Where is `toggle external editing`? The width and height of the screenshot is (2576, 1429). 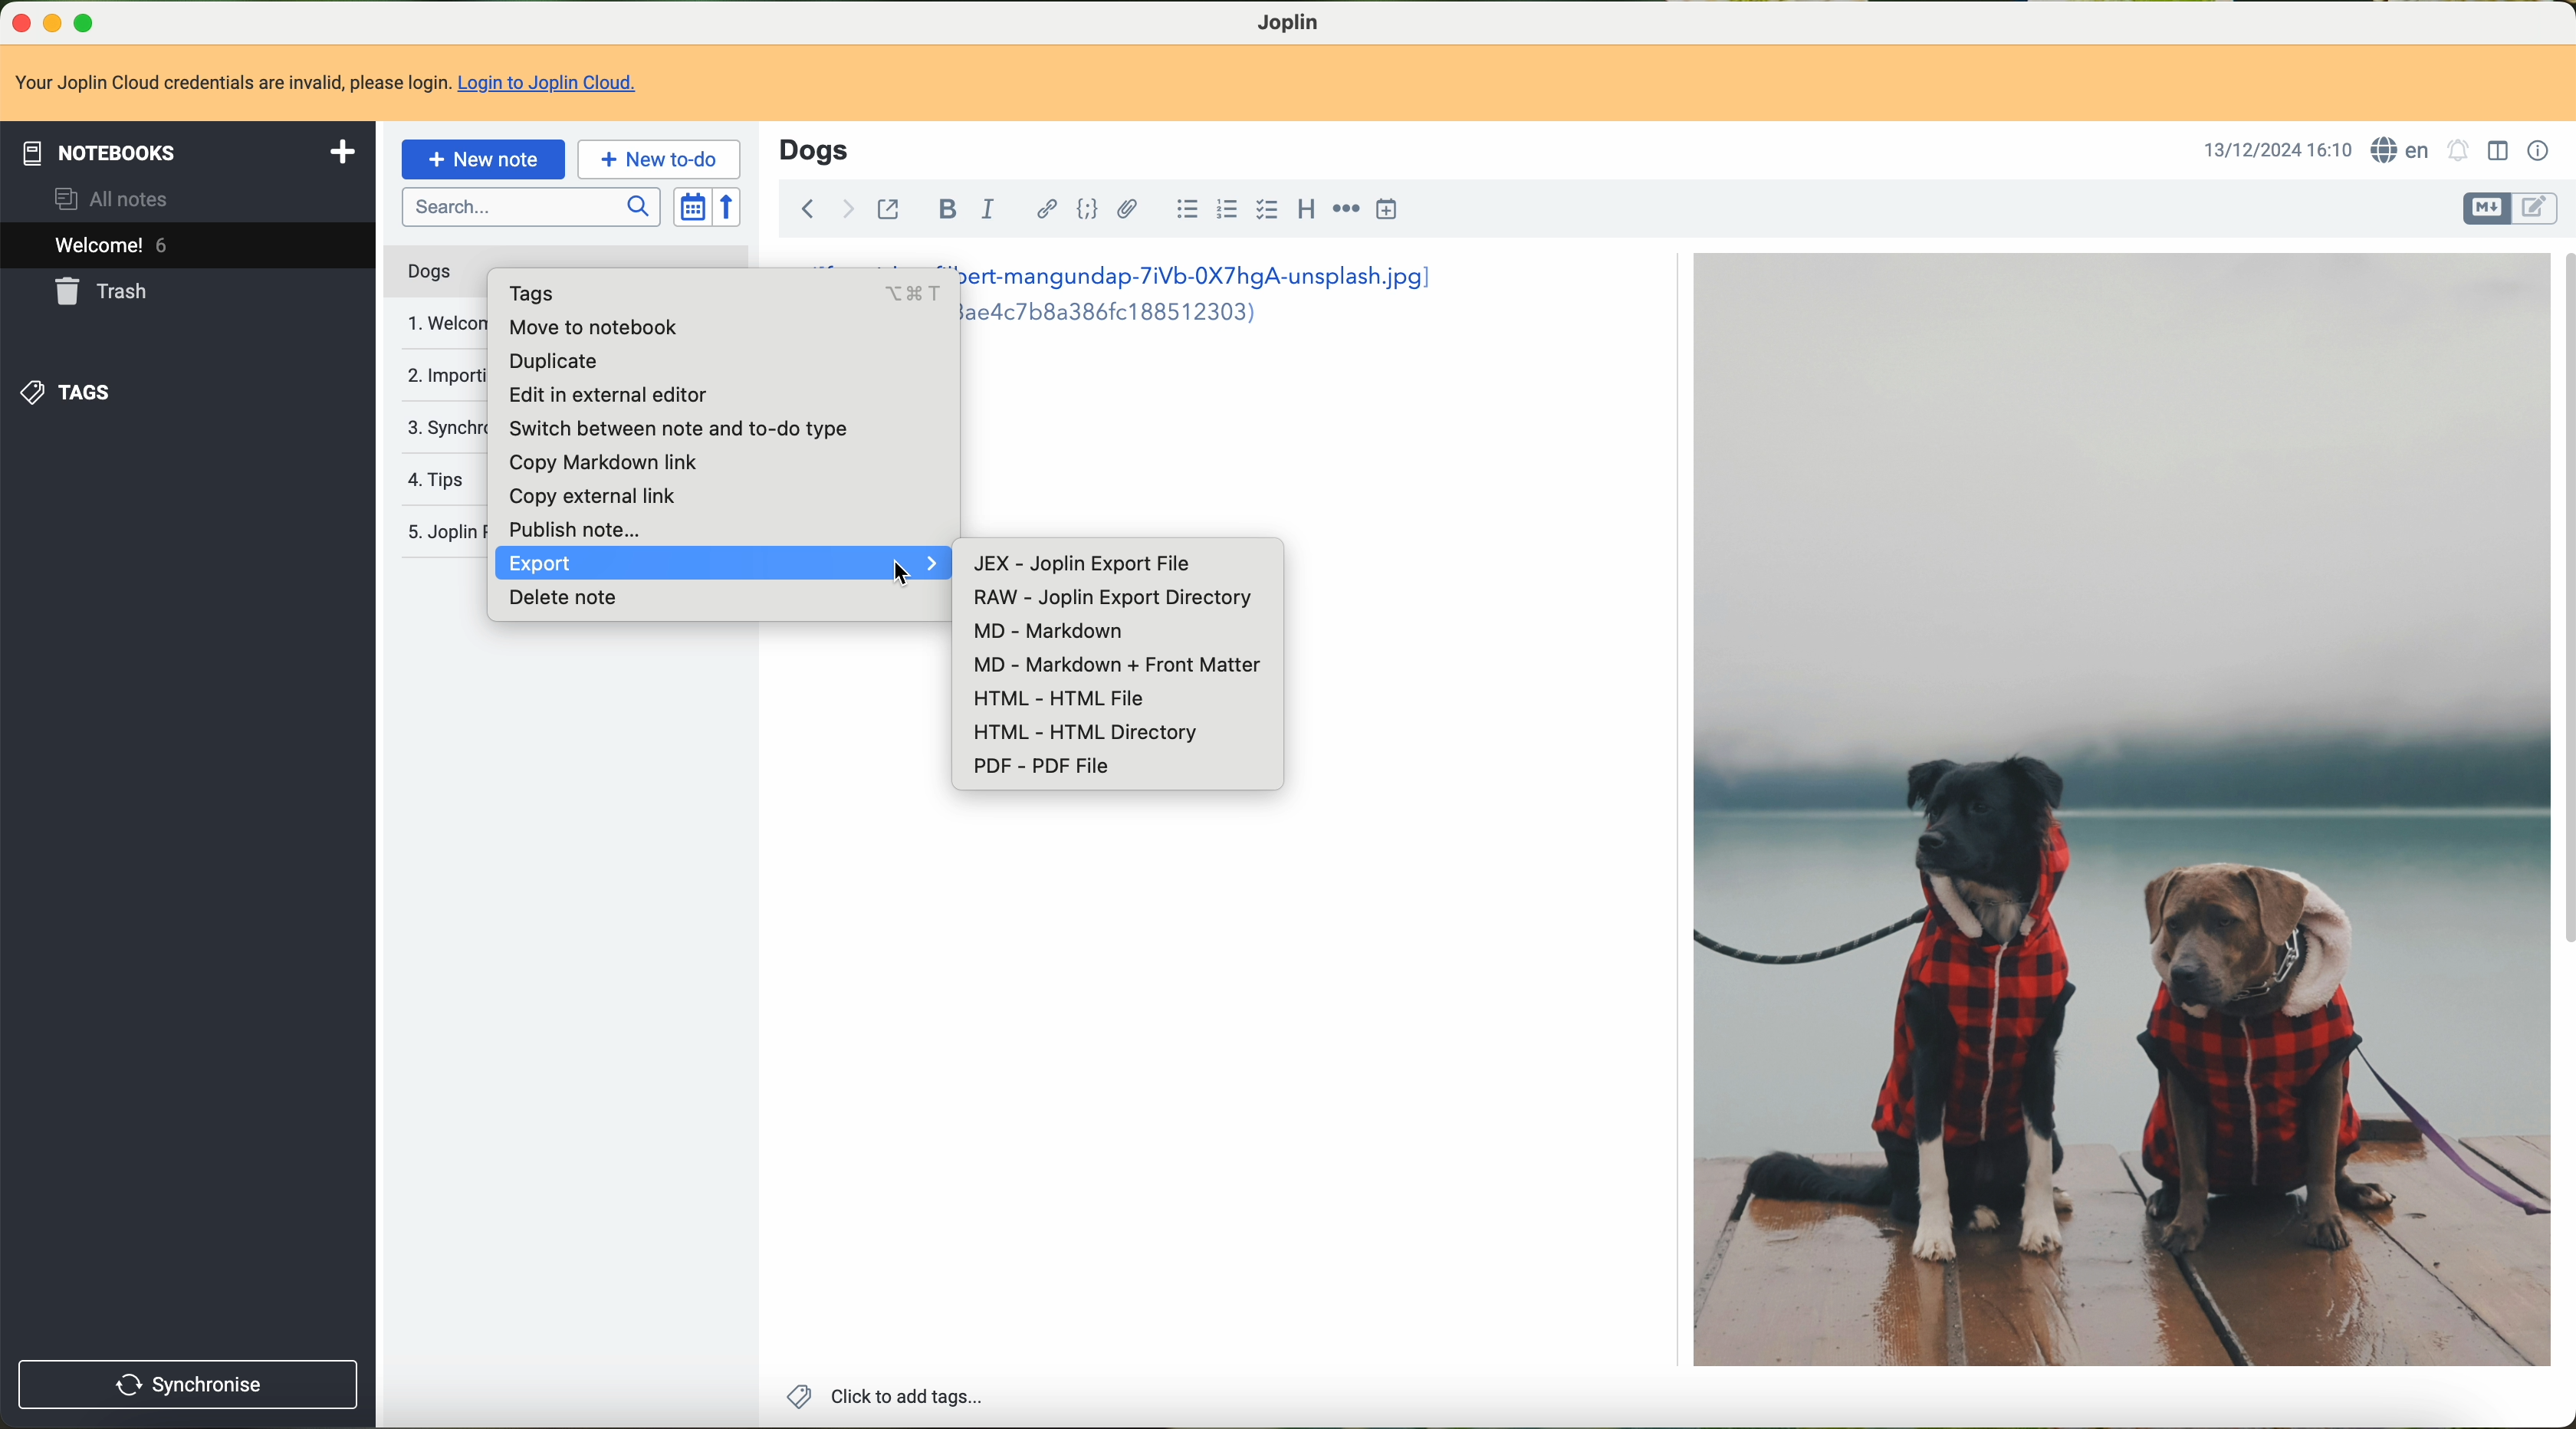 toggle external editing is located at coordinates (891, 208).